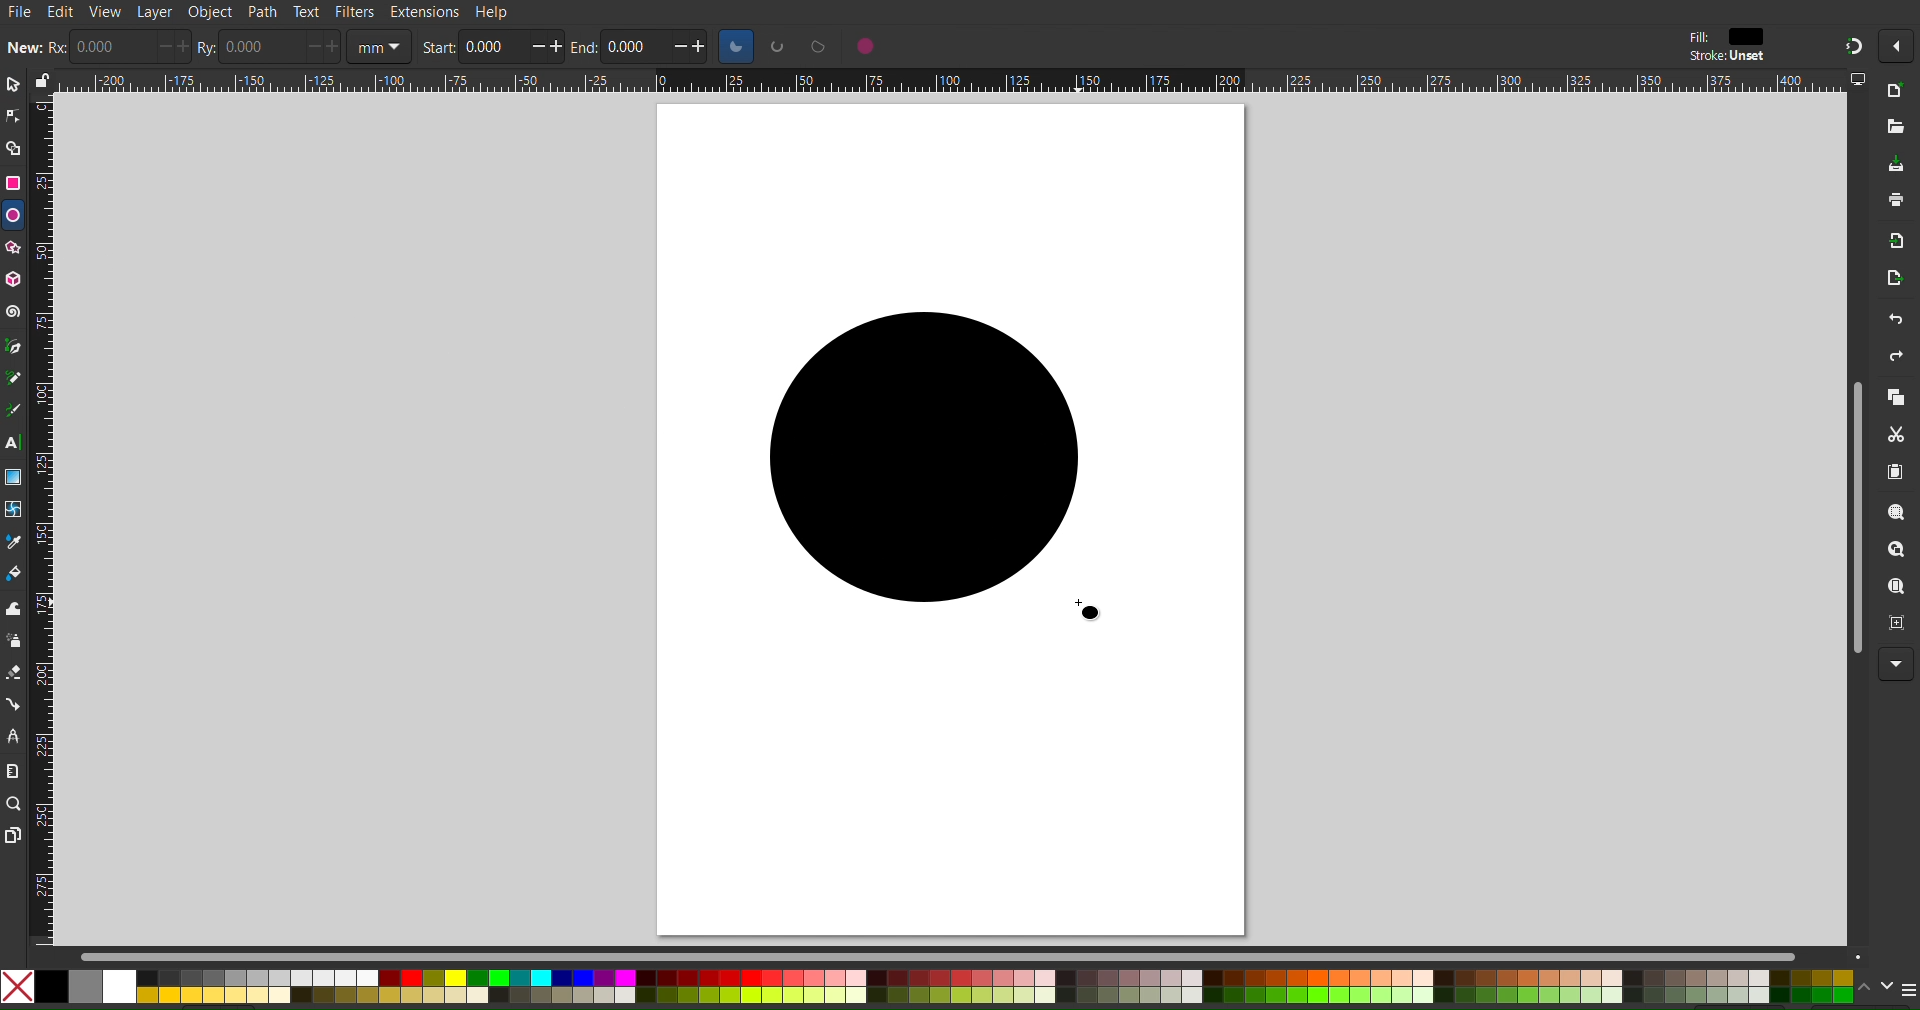  What do you see at coordinates (816, 46) in the screenshot?
I see `circle options` at bounding box center [816, 46].